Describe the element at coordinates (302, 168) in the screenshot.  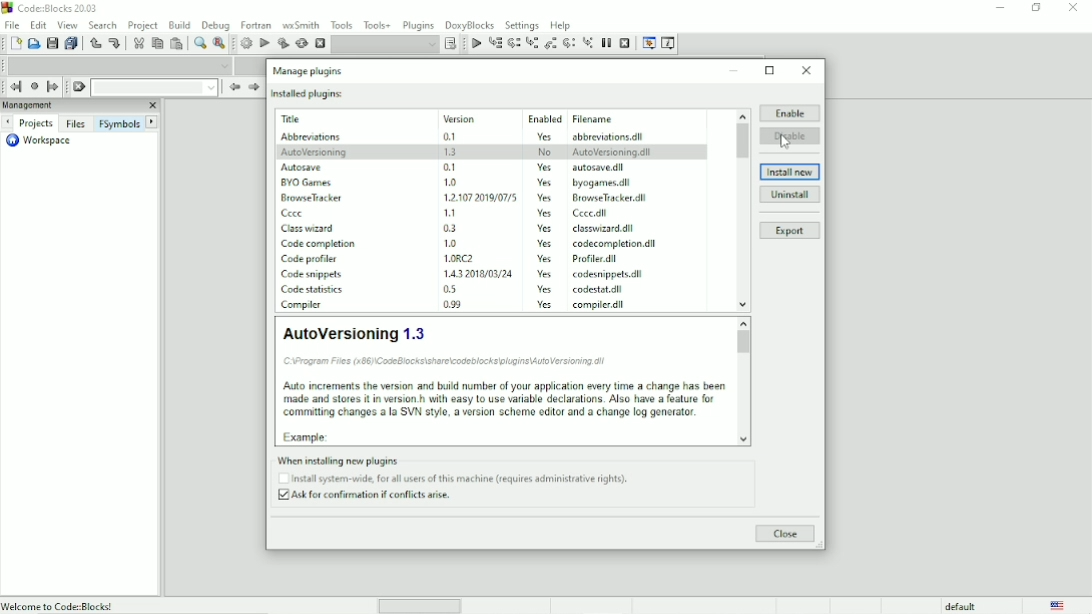
I see `Autosave` at that location.